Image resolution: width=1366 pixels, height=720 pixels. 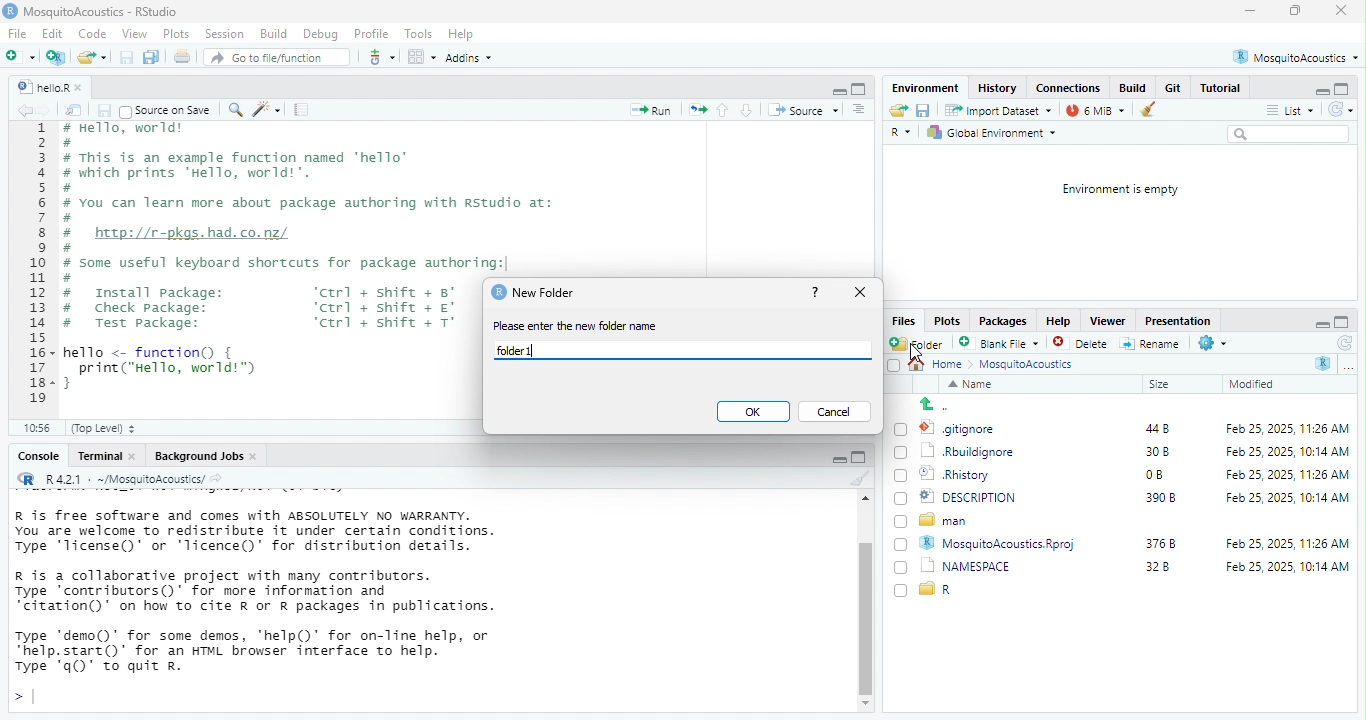 What do you see at coordinates (902, 320) in the screenshot?
I see `Files` at bounding box center [902, 320].